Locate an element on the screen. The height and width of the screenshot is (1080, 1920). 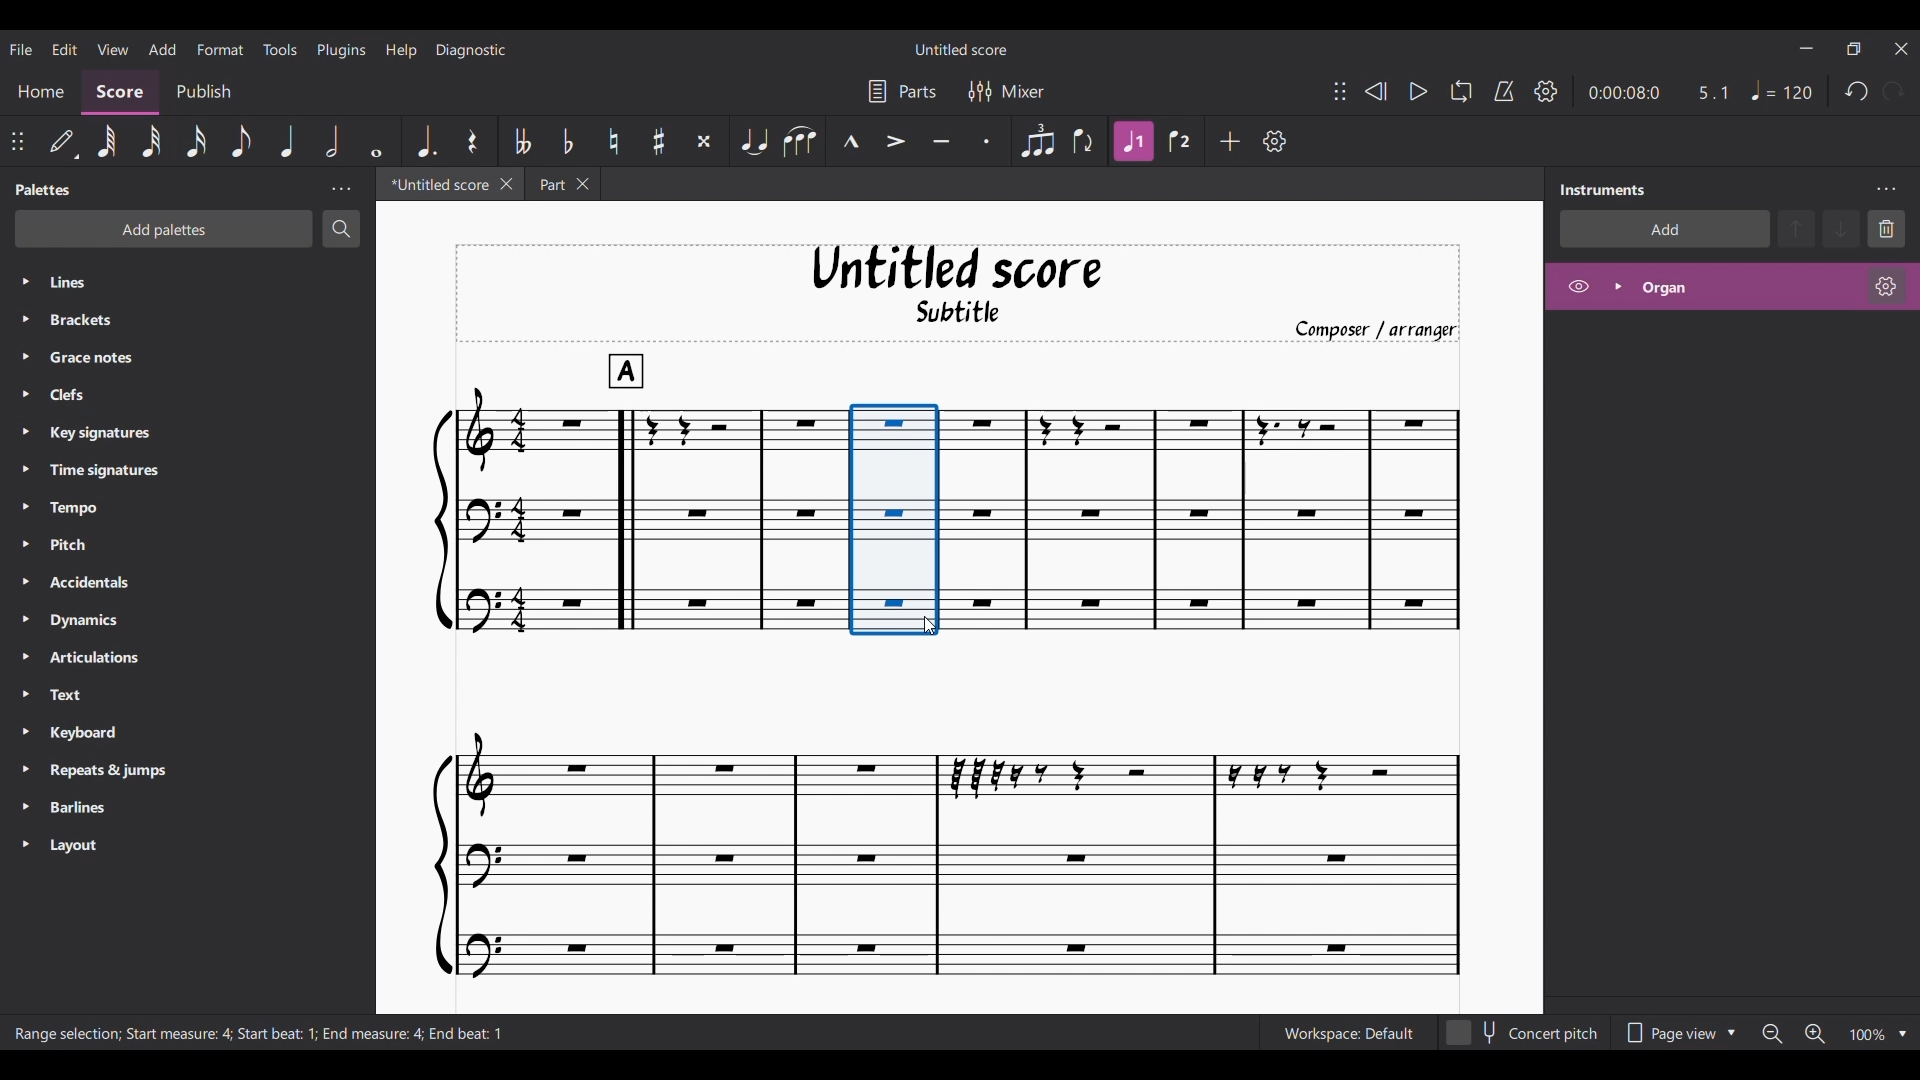
Mixer settings is located at coordinates (1006, 92).